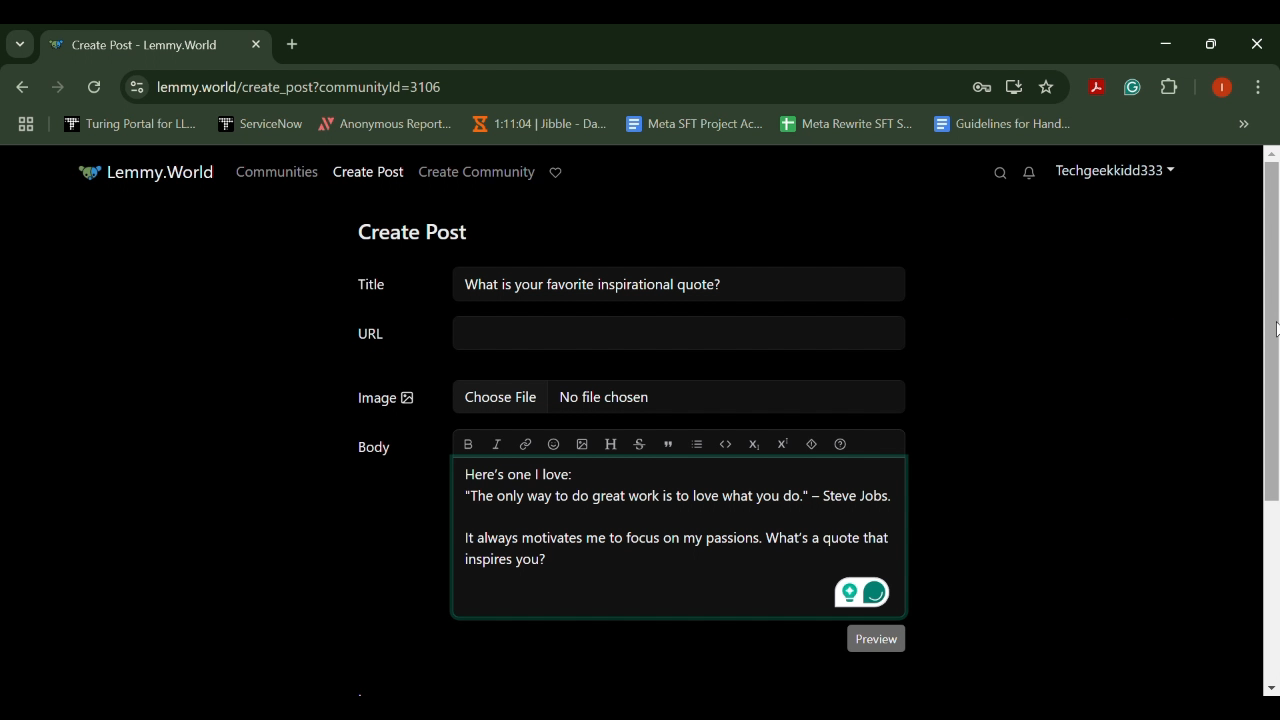 The width and height of the screenshot is (1280, 720). What do you see at coordinates (755, 443) in the screenshot?
I see `Subscript` at bounding box center [755, 443].